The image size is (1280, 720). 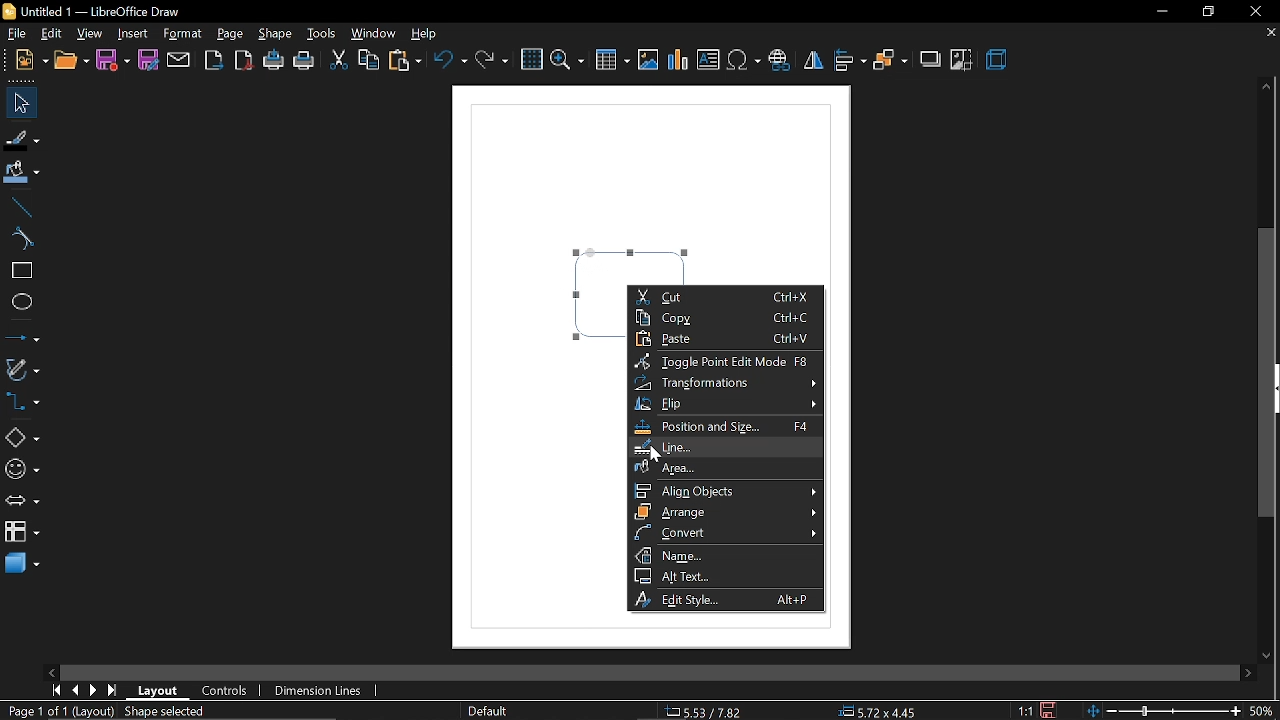 What do you see at coordinates (491, 65) in the screenshot?
I see `redo` at bounding box center [491, 65].